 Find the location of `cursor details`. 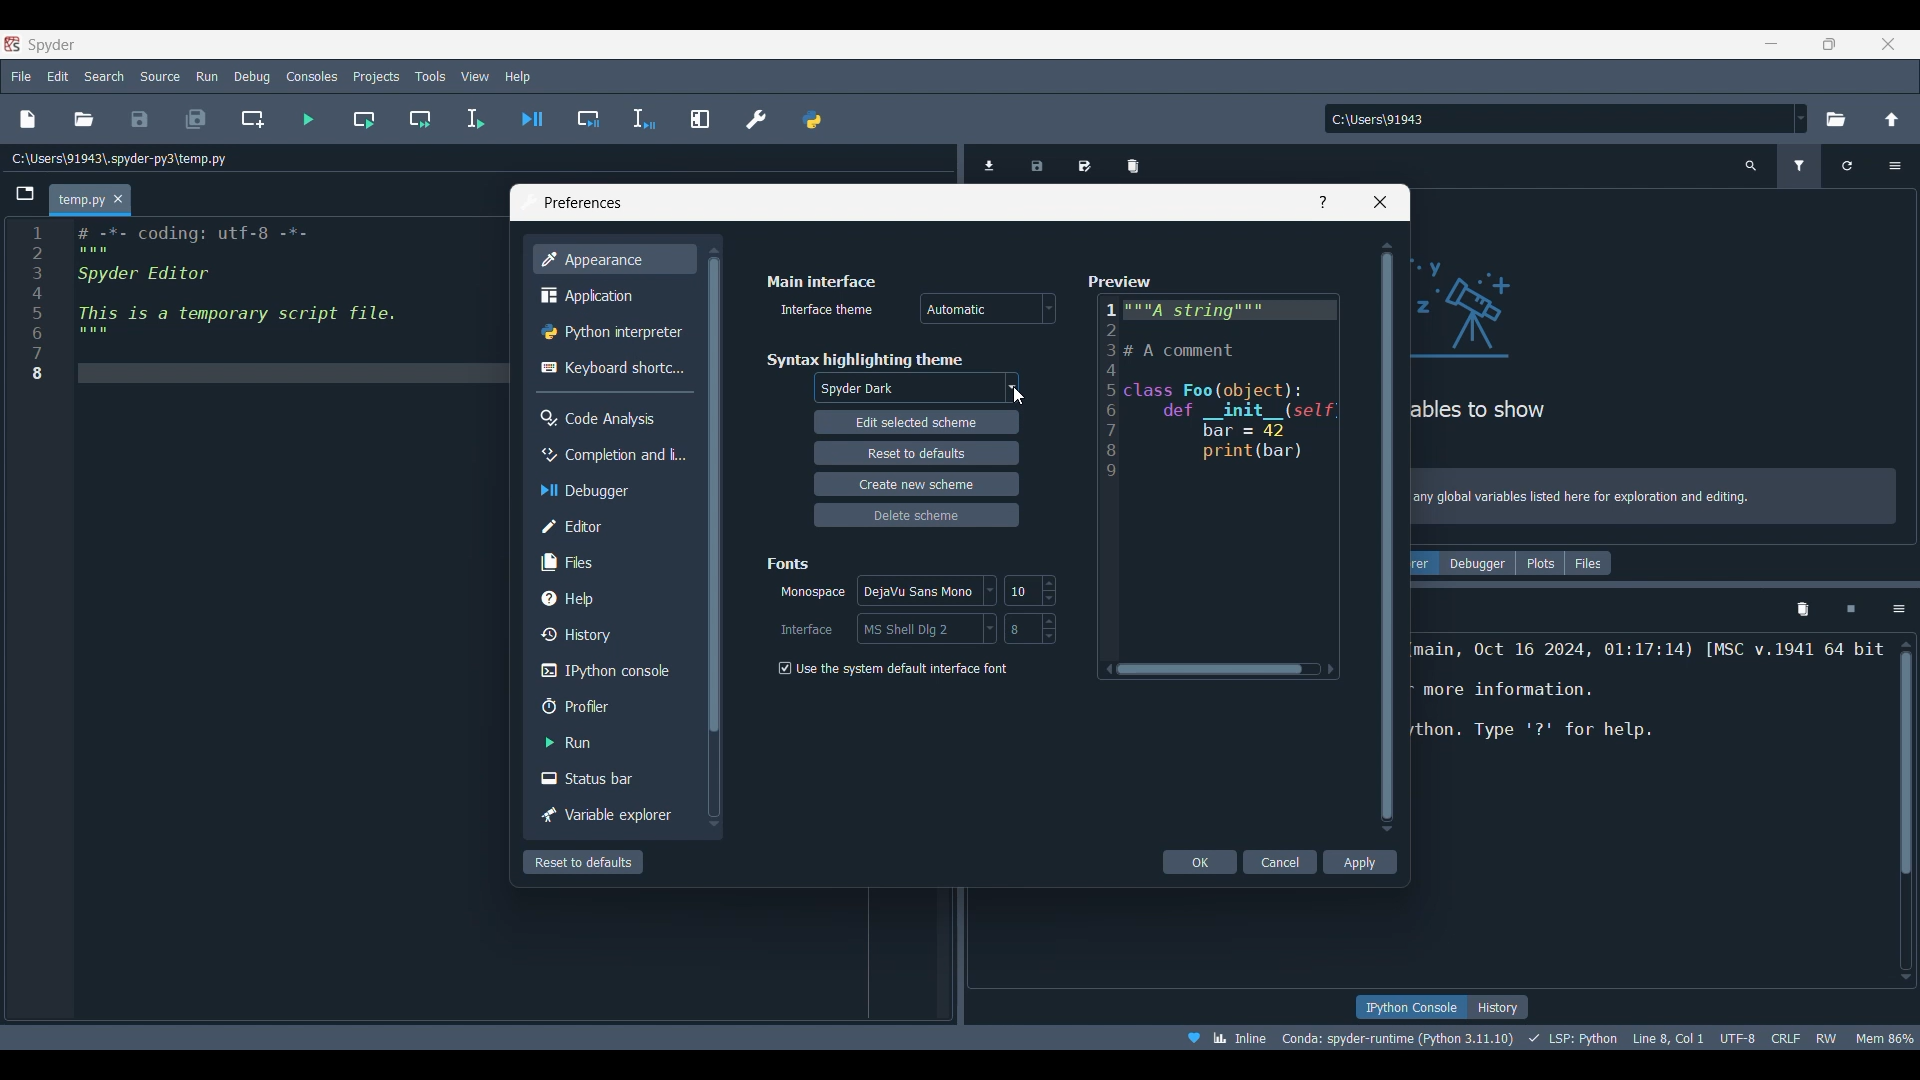

cursor details is located at coordinates (1666, 1036).